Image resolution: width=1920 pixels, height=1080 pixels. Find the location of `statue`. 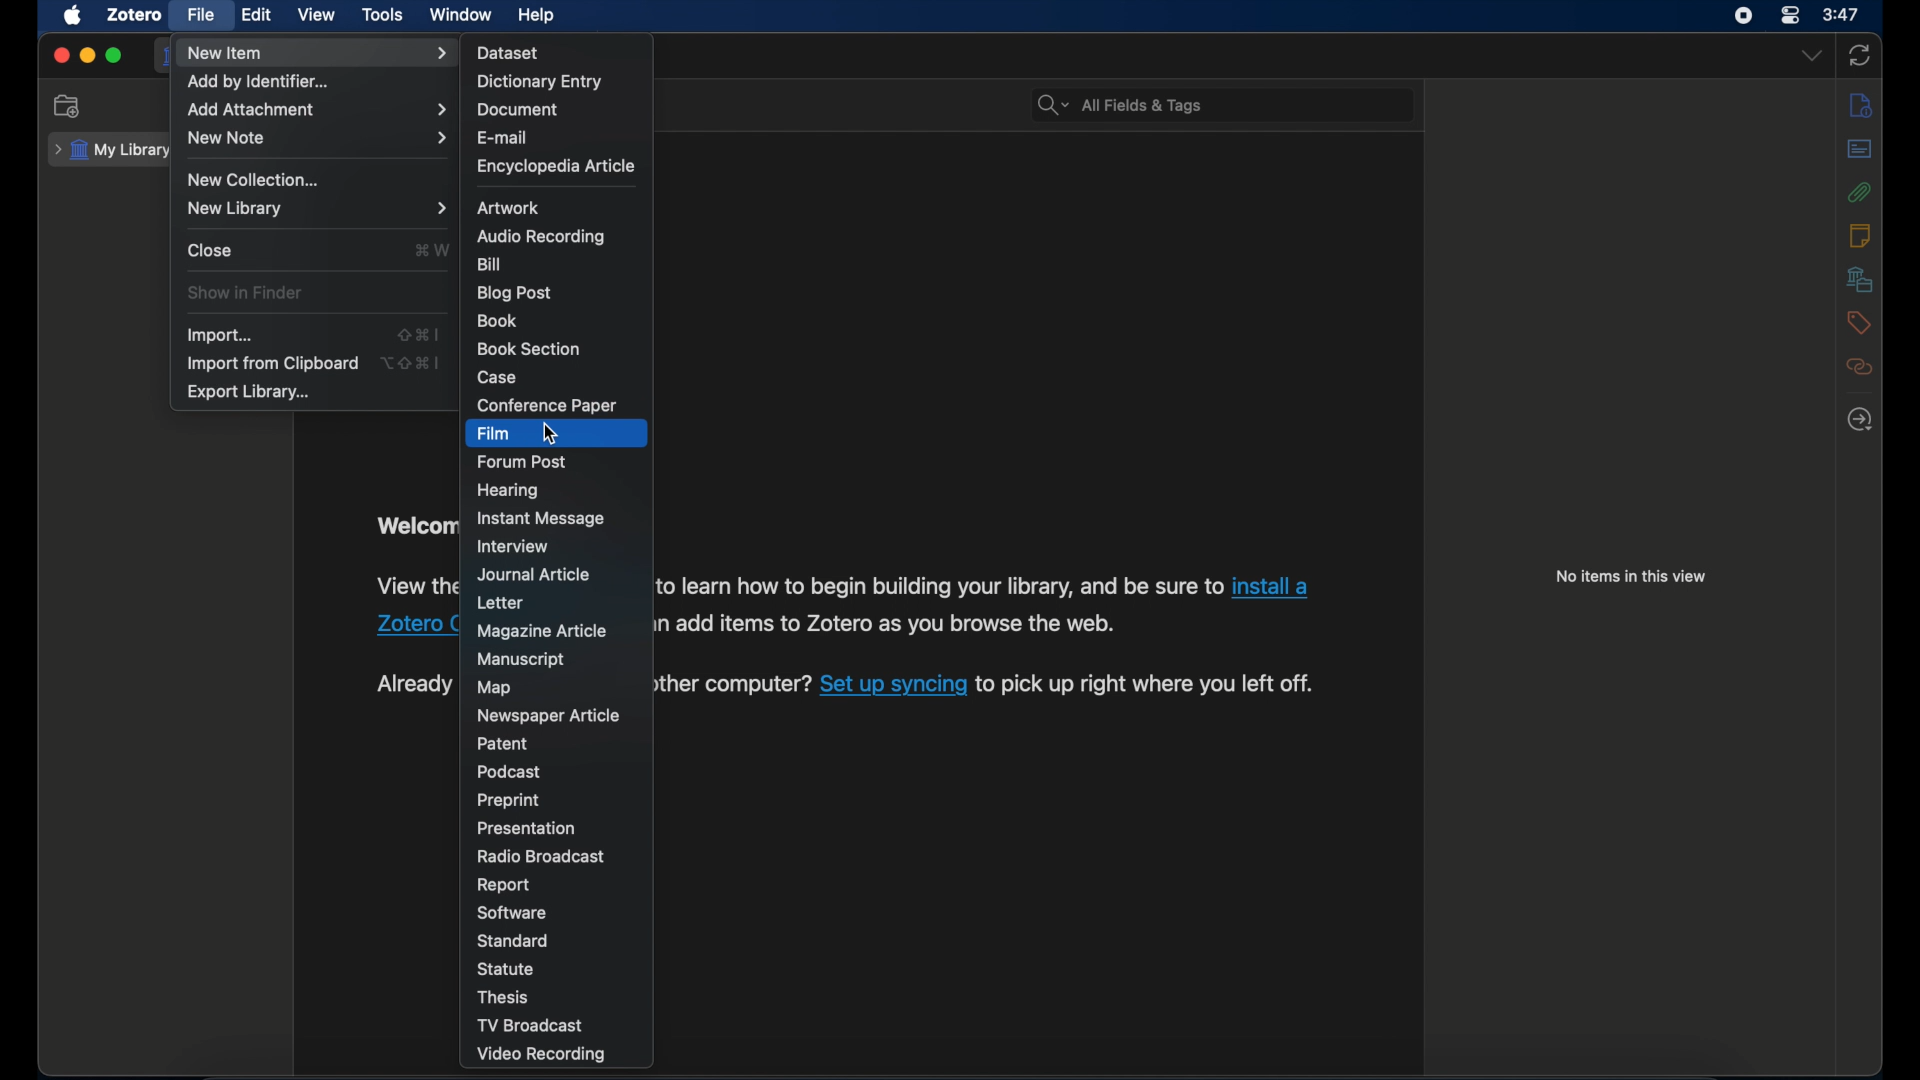

statue is located at coordinates (508, 968).